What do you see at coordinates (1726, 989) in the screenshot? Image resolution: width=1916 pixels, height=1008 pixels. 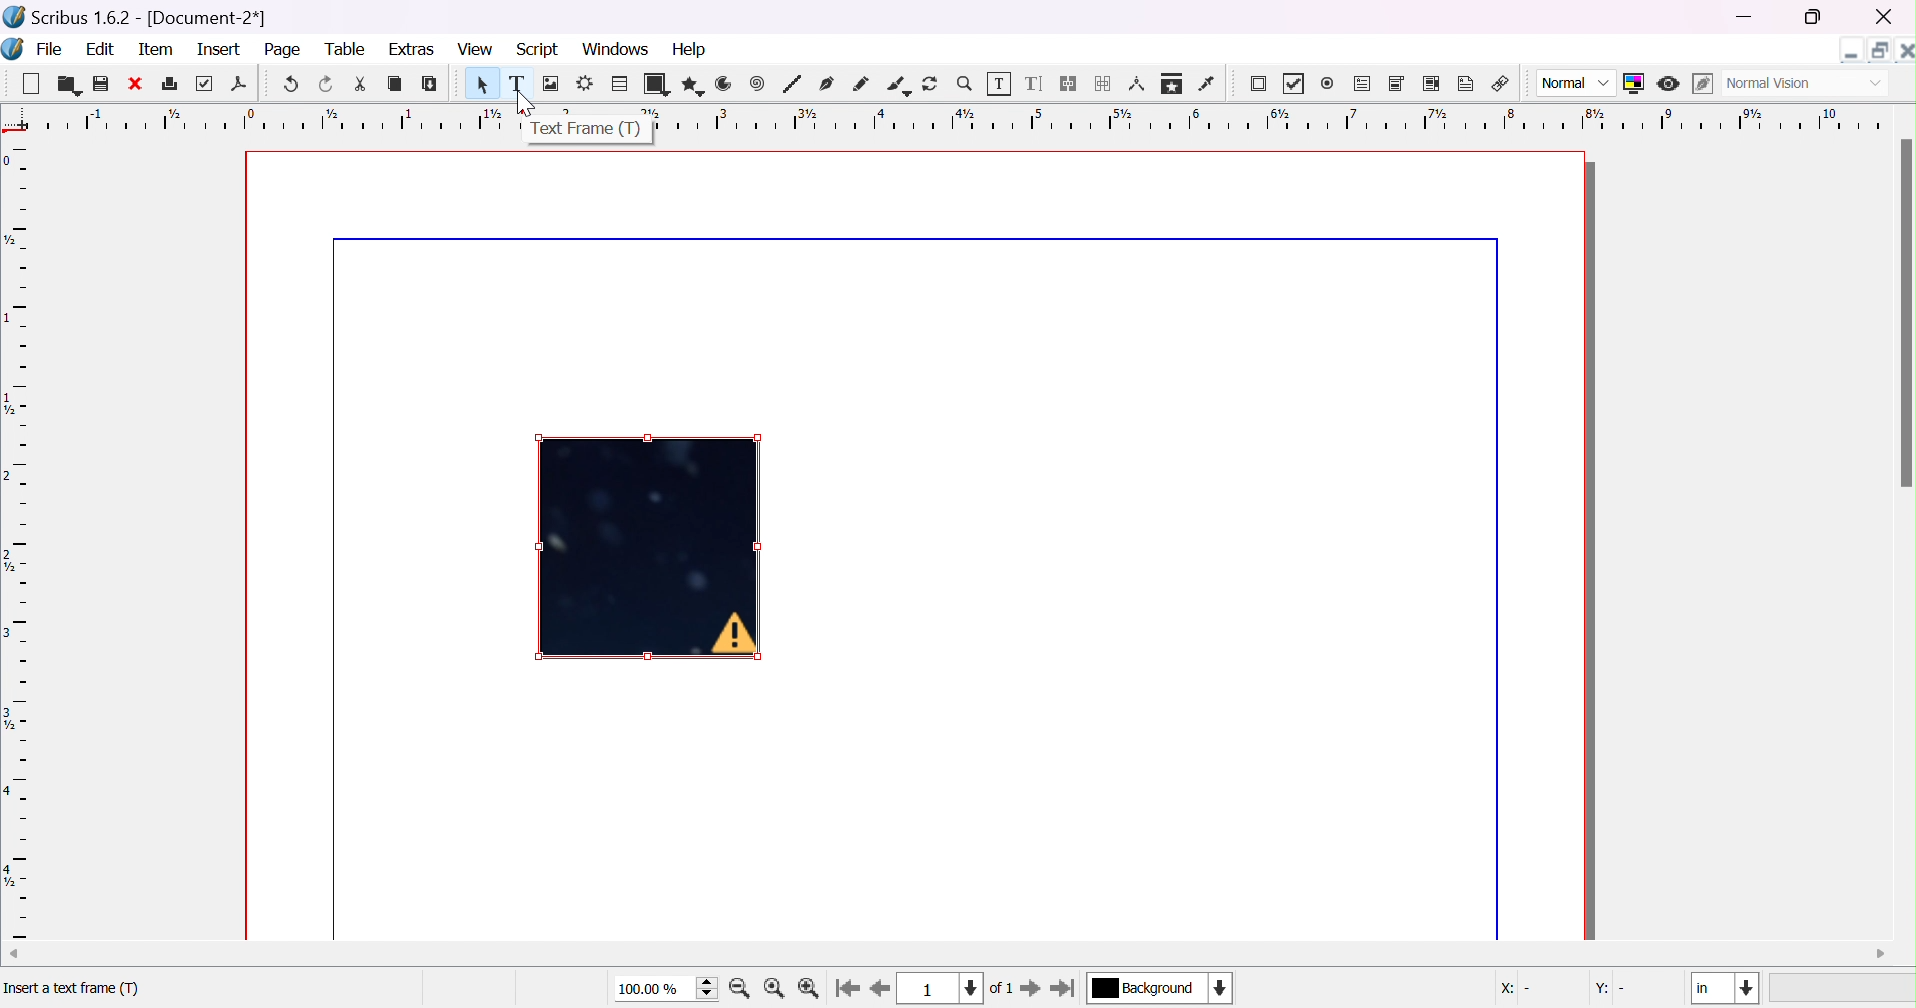 I see `in` at bounding box center [1726, 989].